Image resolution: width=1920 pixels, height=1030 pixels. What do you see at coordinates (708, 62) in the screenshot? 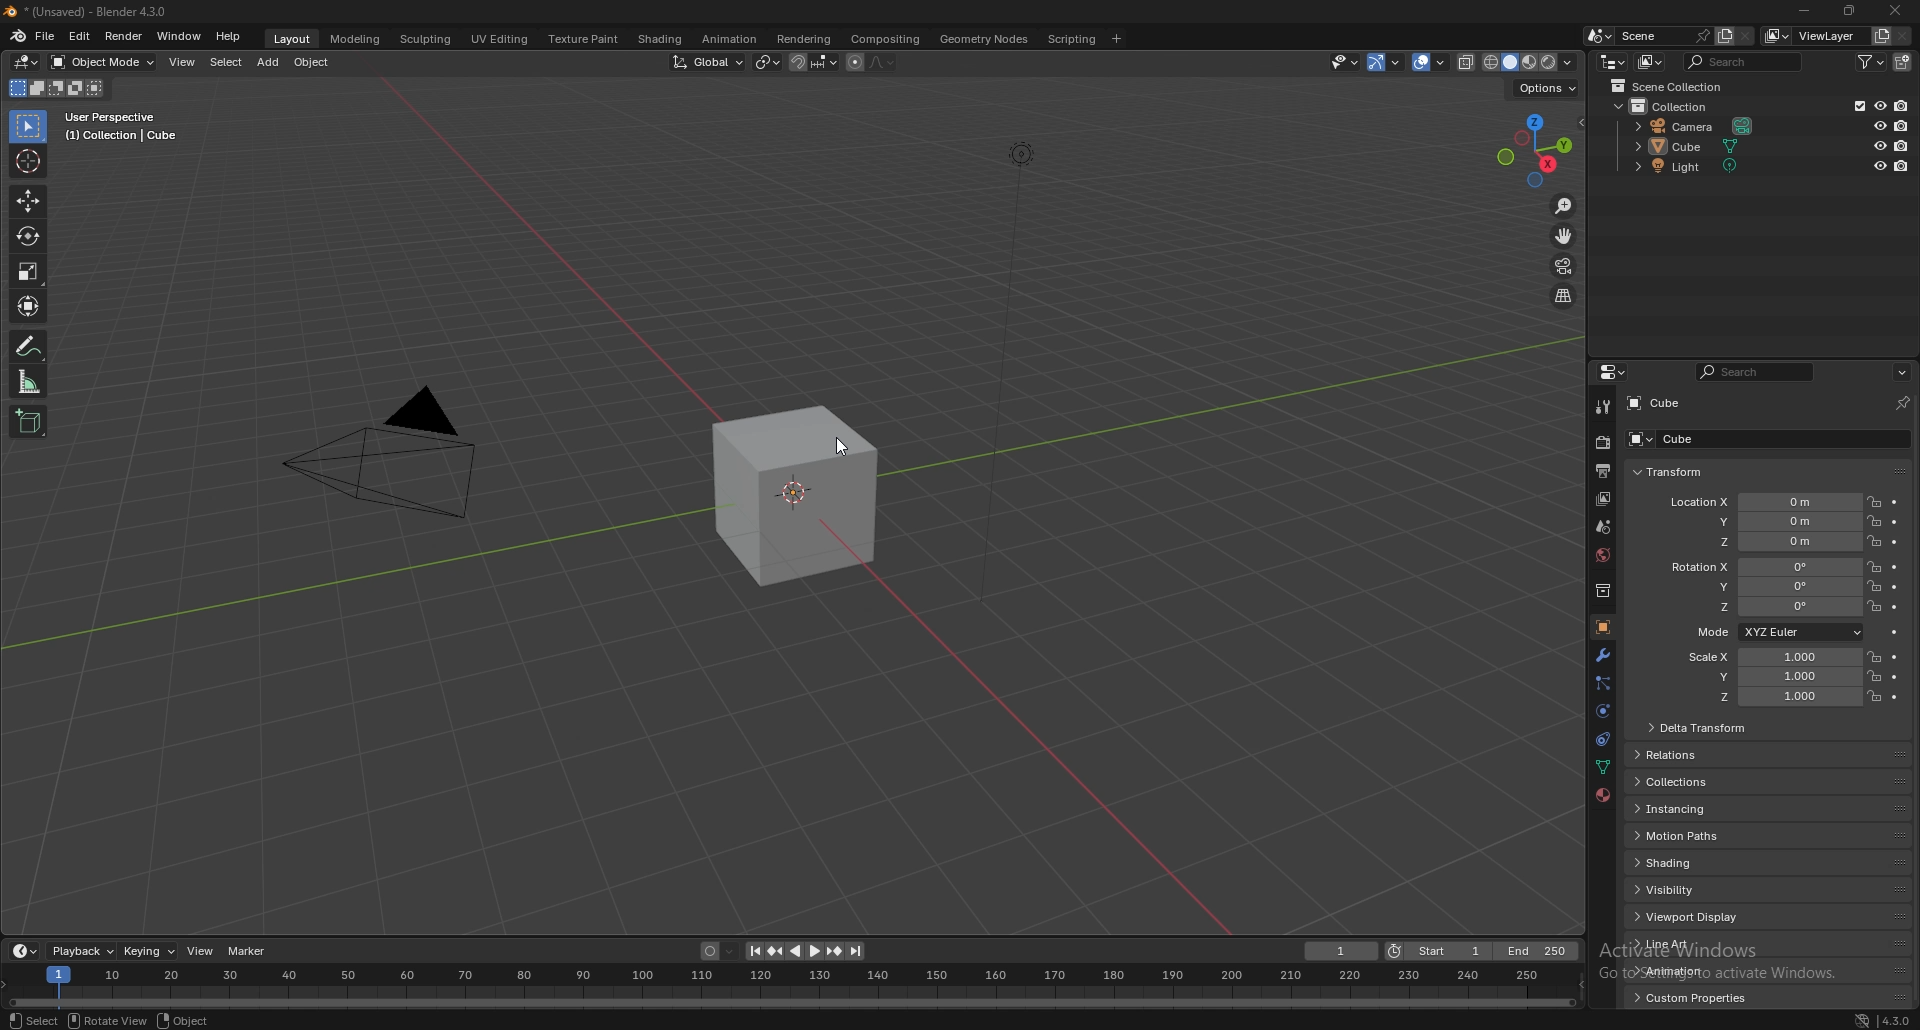
I see `transformation orientation` at bounding box center [708, 62].